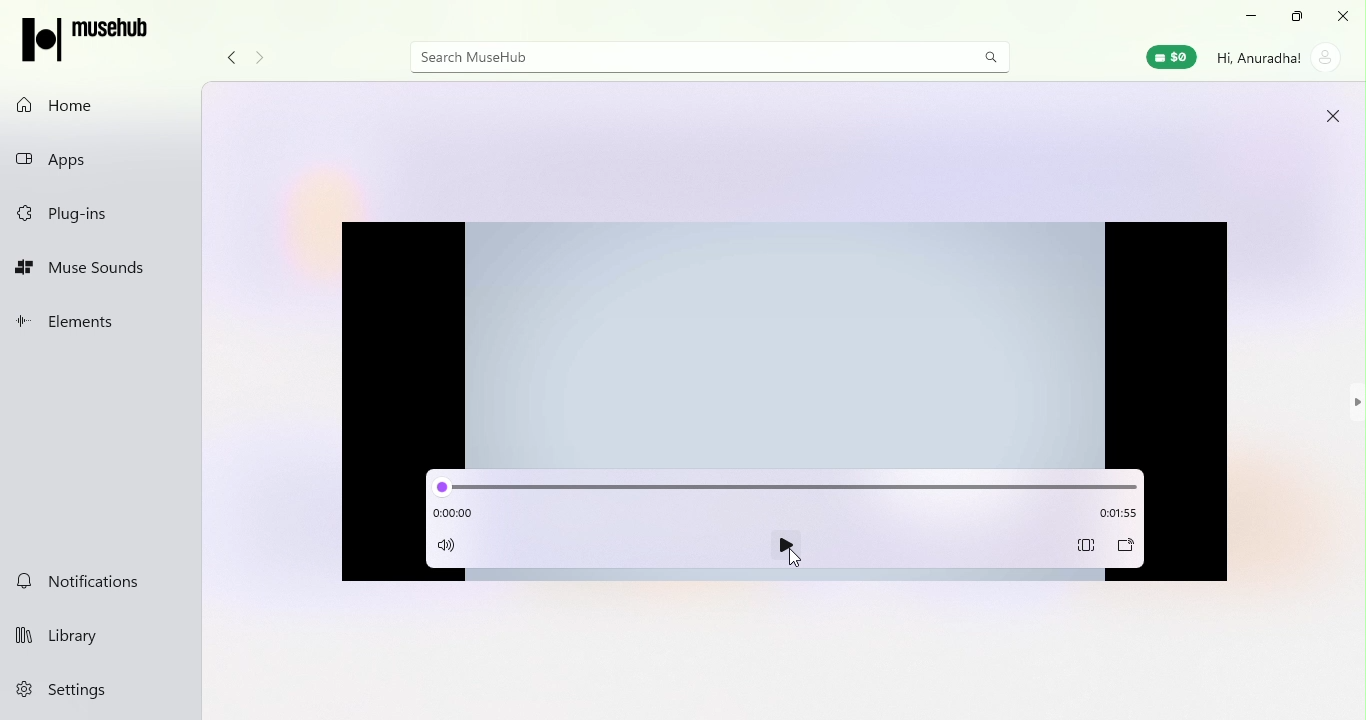  I want to click on Muse sounds, so click(106, 271).